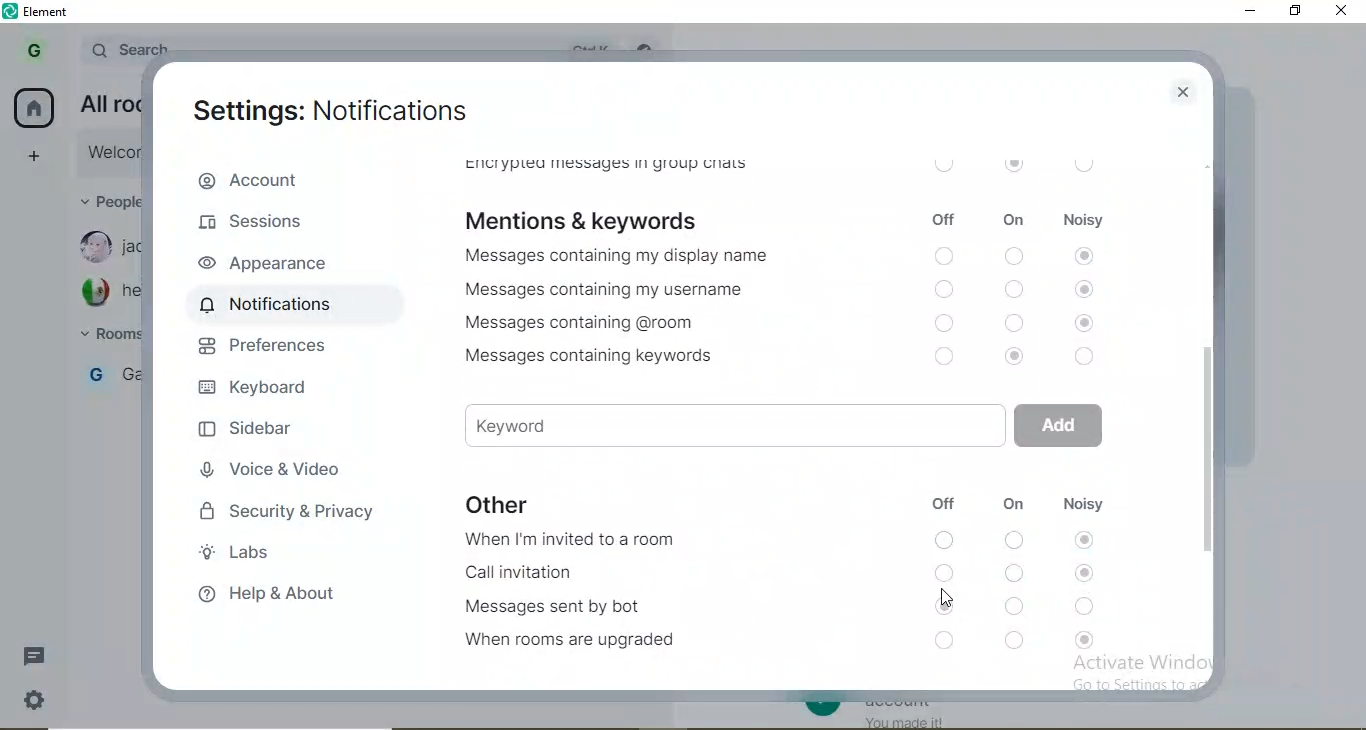 The width and height of the screenshot is (1366, 730). Describe the element at coordinates (946, 166) in the screenshot. I see `off switch` at that location.